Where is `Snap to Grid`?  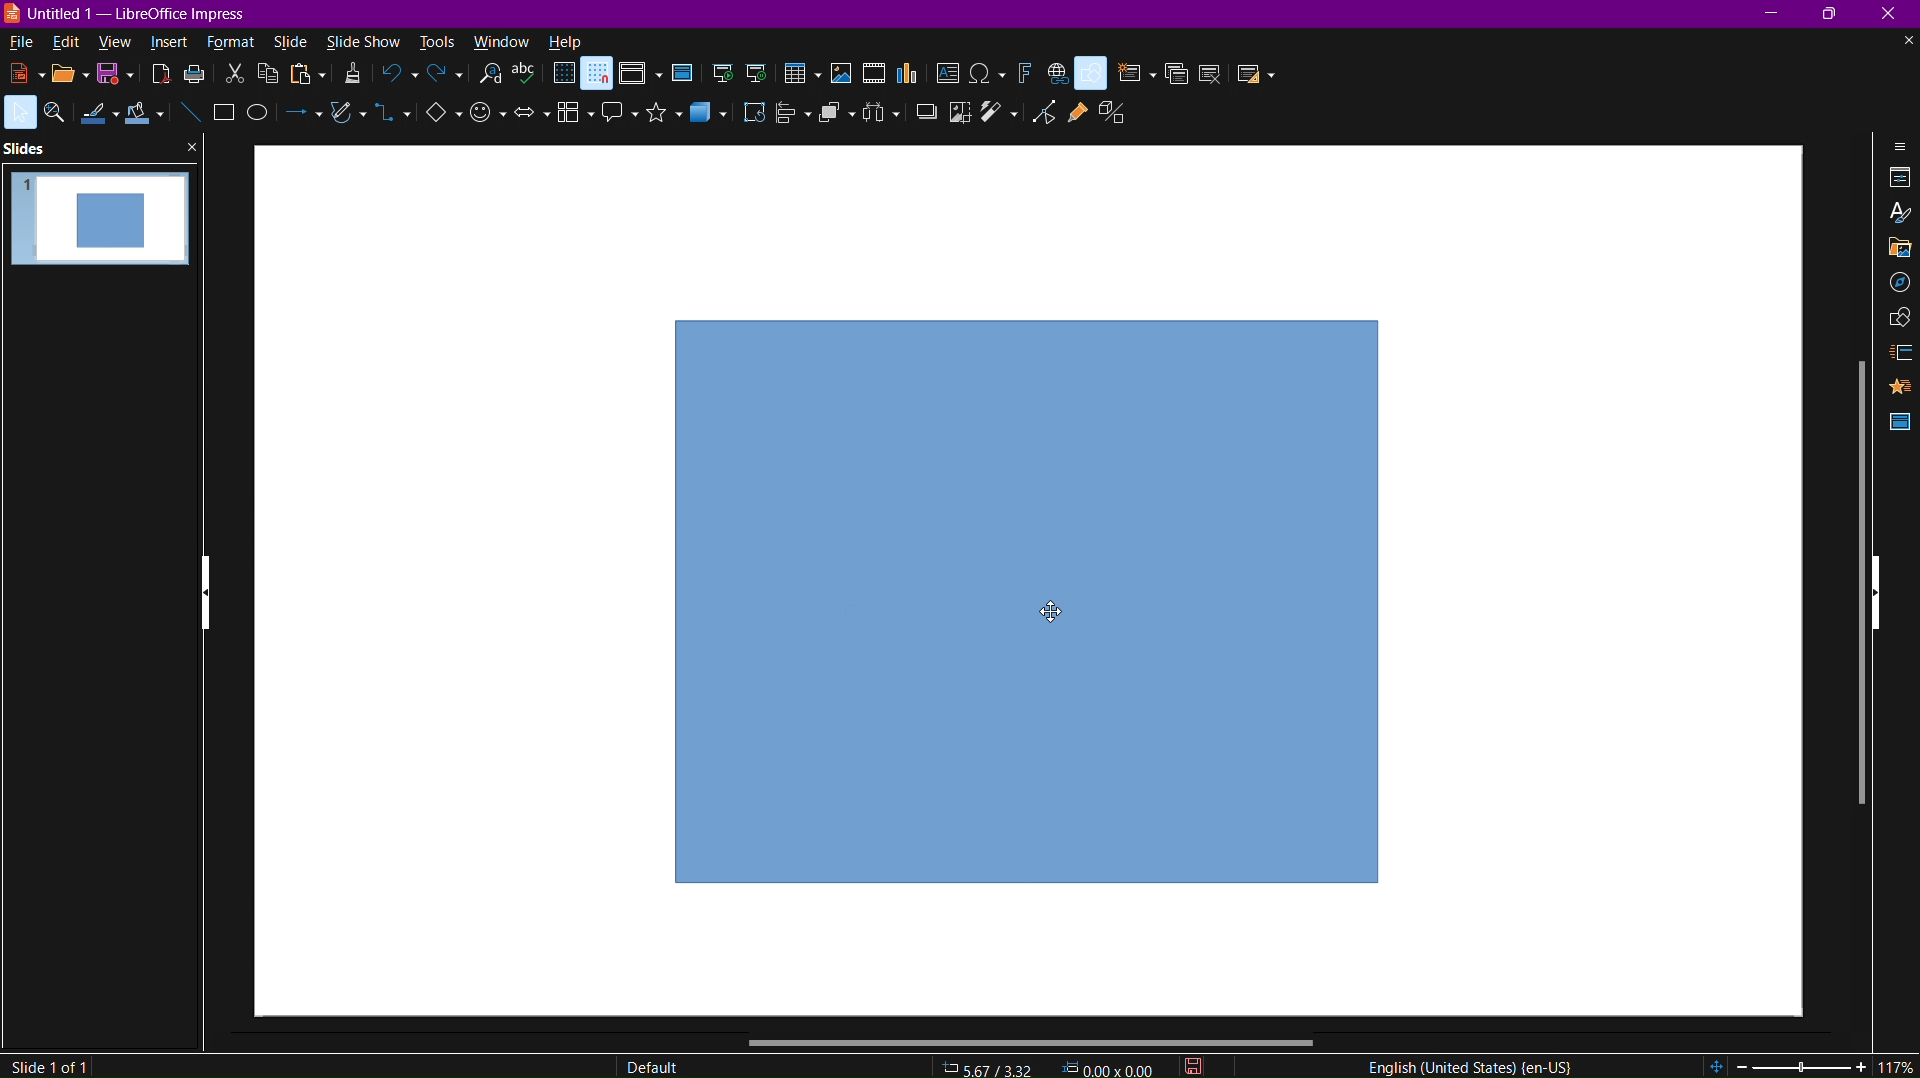 Snap to Grid is located at coordinates (598, 75).